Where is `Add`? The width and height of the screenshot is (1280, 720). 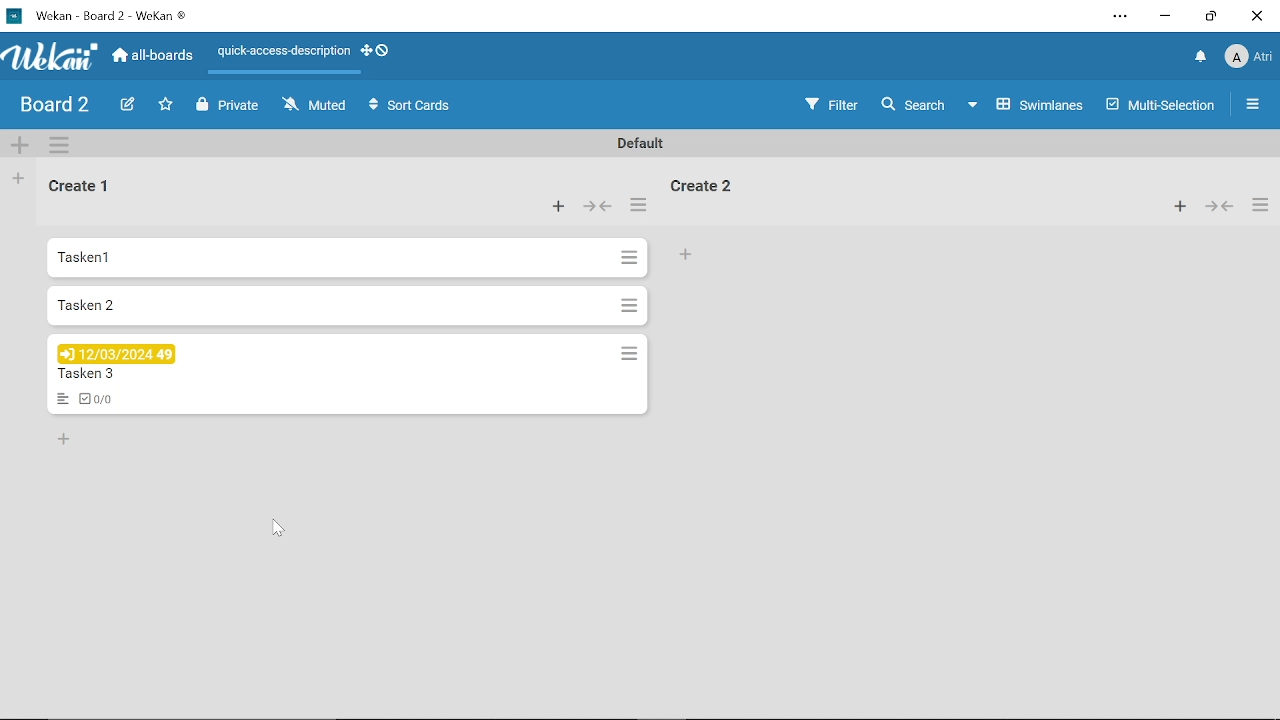 Add is located at coordinates (66, 436).